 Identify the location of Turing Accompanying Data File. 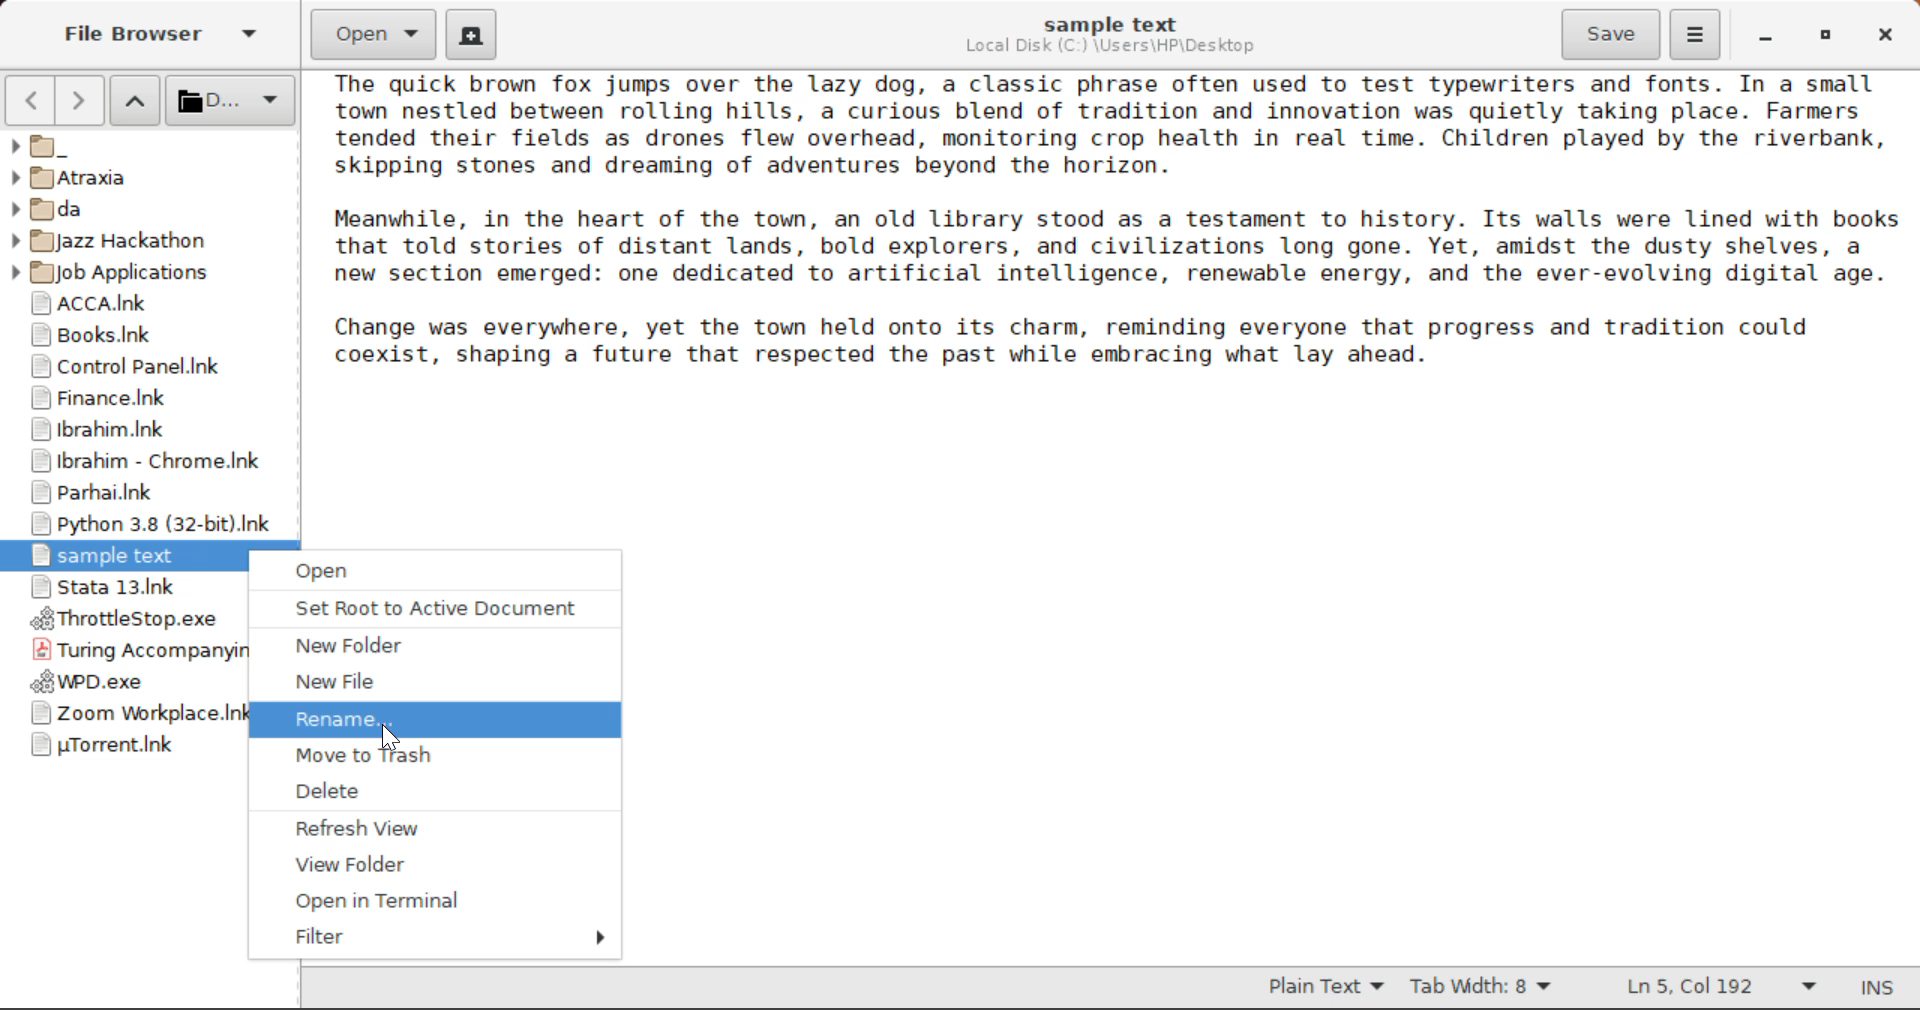
(124, 651).